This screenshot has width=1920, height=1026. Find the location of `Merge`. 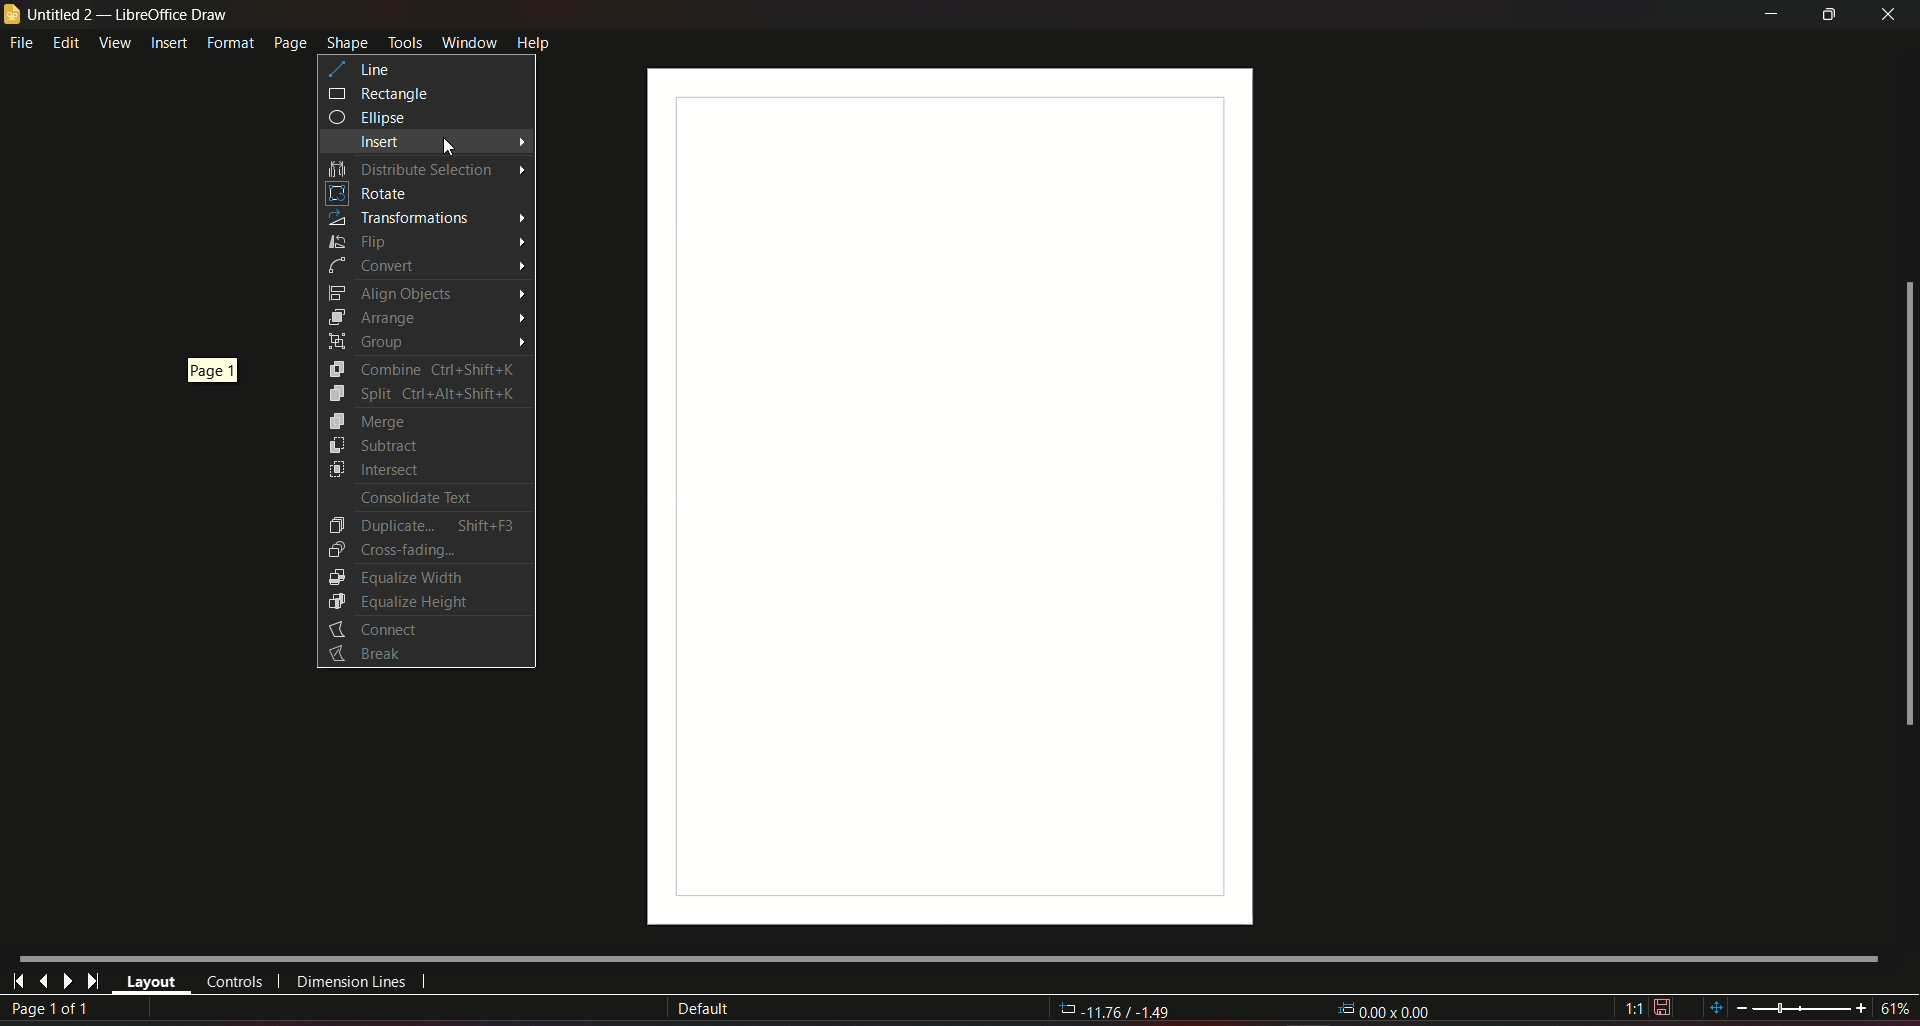

Merge is located at coordinates (370, 421).